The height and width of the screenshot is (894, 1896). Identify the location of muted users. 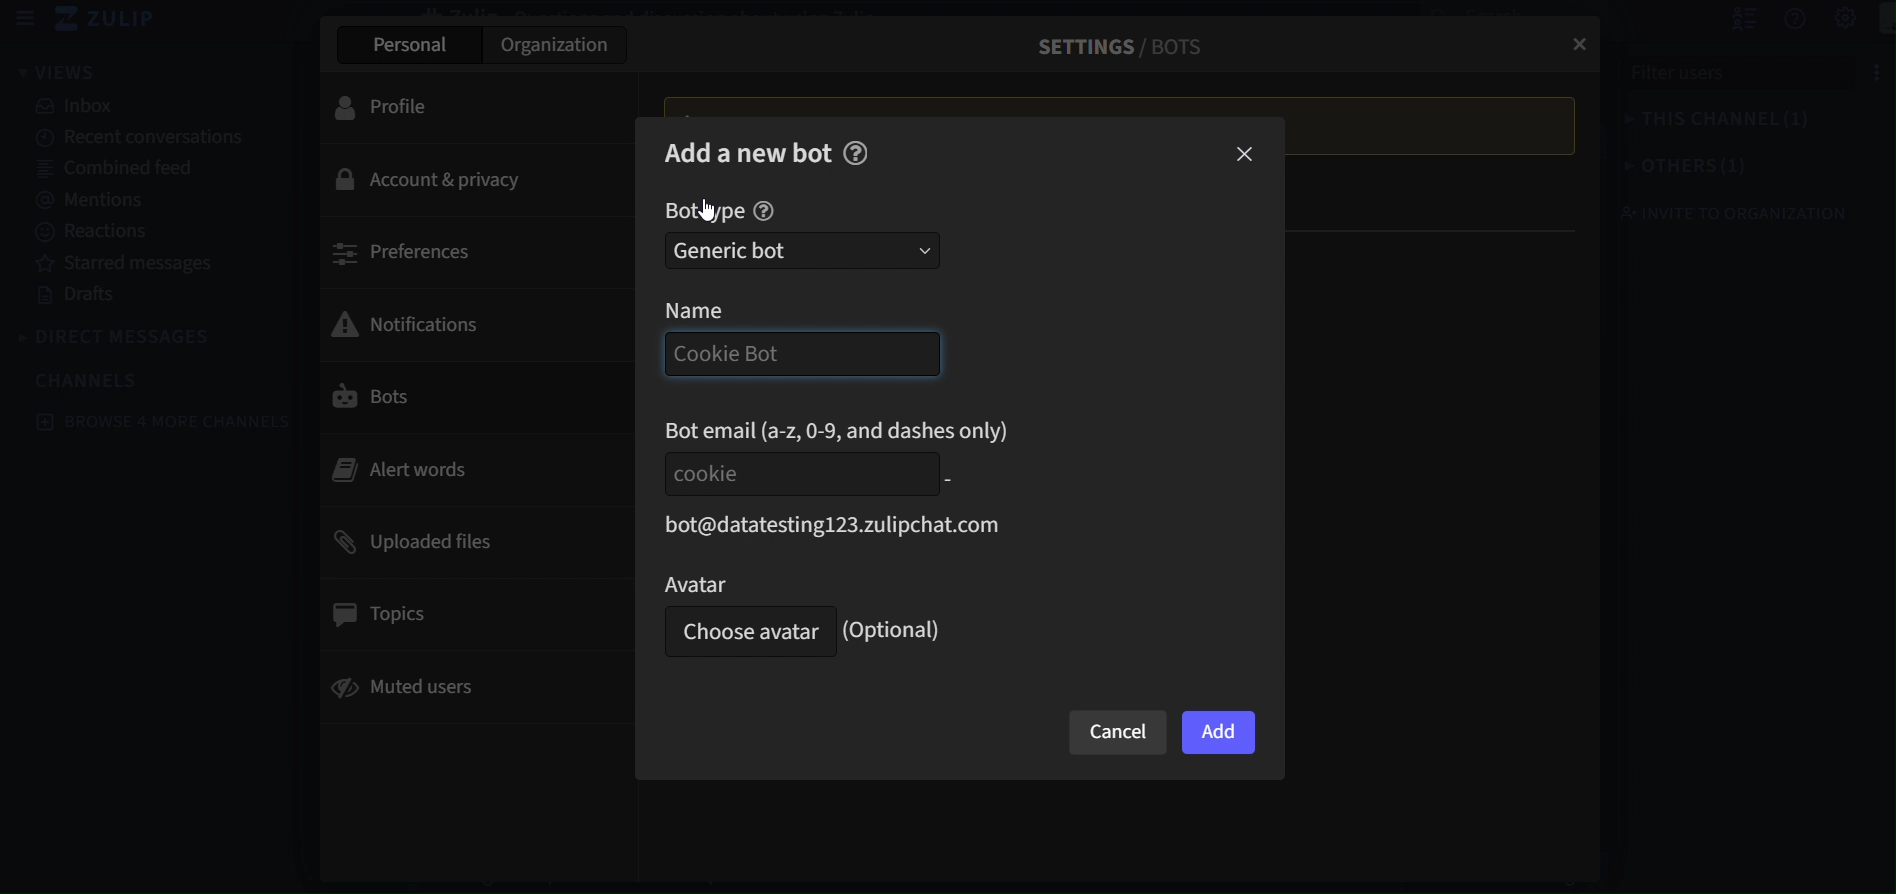
(468, 684).